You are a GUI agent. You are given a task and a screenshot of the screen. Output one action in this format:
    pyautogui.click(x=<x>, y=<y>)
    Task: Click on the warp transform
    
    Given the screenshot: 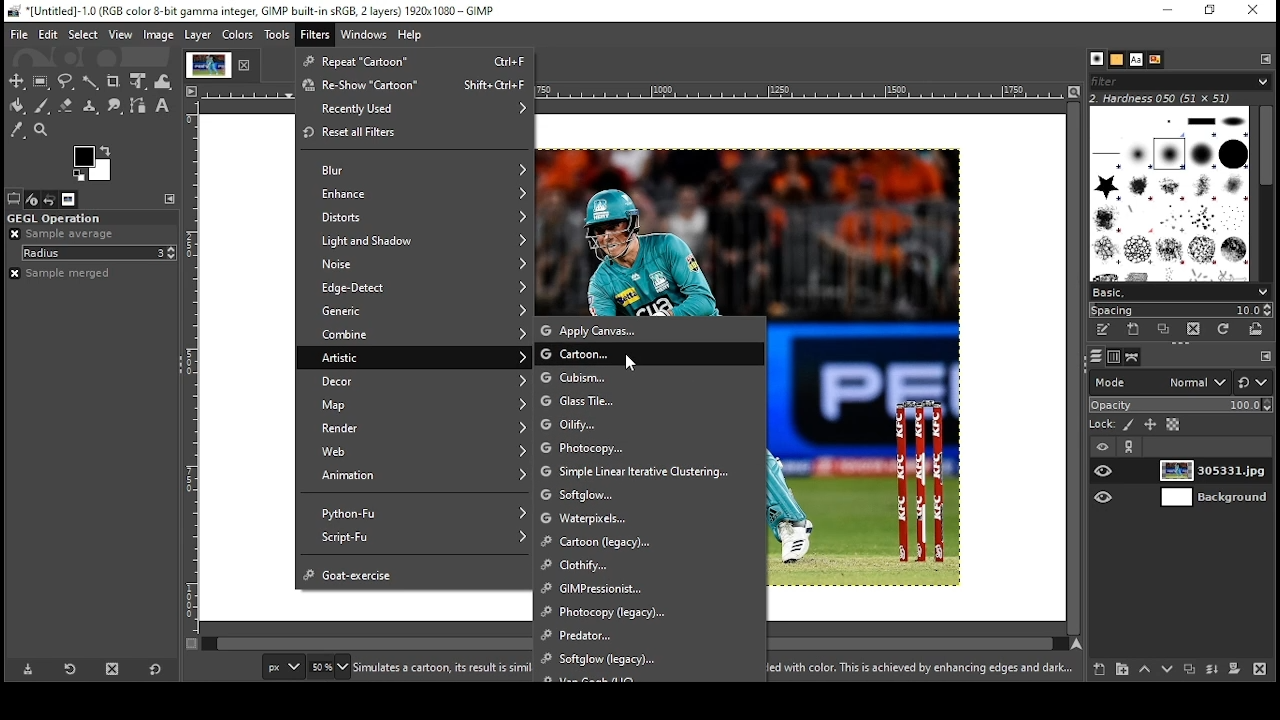 What is the action you would take?
    pyautogui.click(x=163, y=79)
    